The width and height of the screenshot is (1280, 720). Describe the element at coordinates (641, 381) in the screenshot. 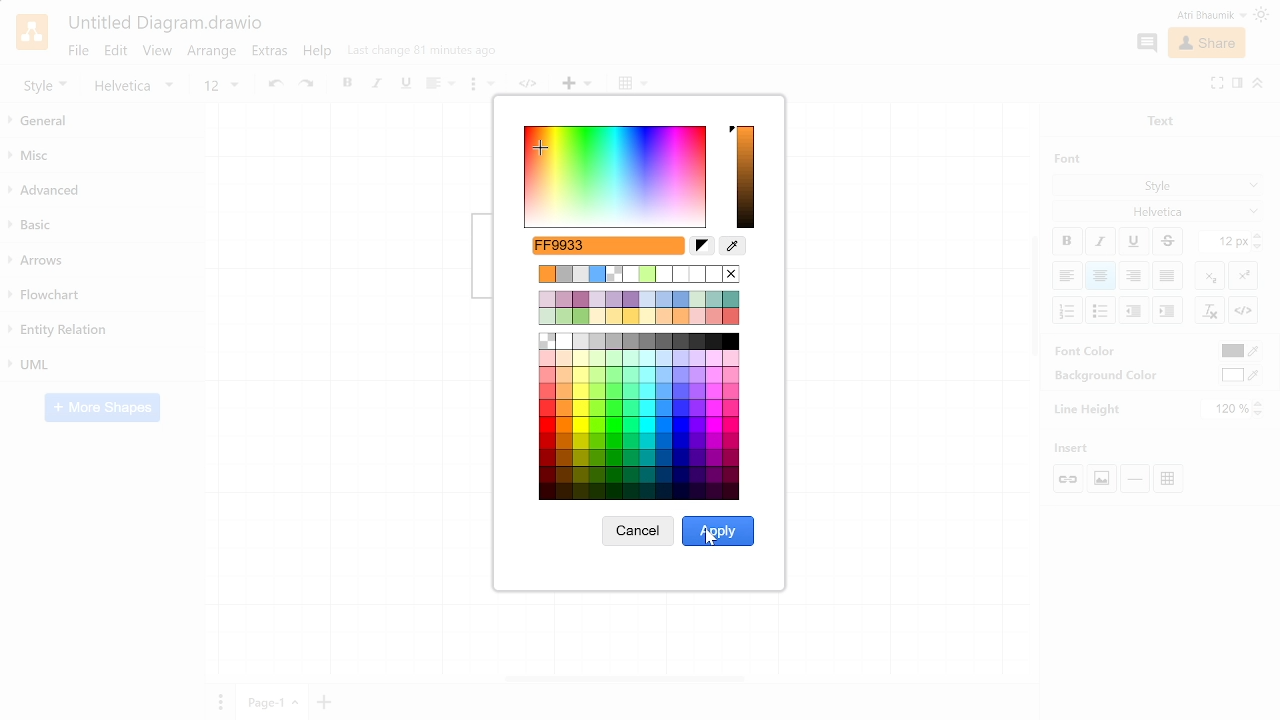

I see `Colors` at that location.